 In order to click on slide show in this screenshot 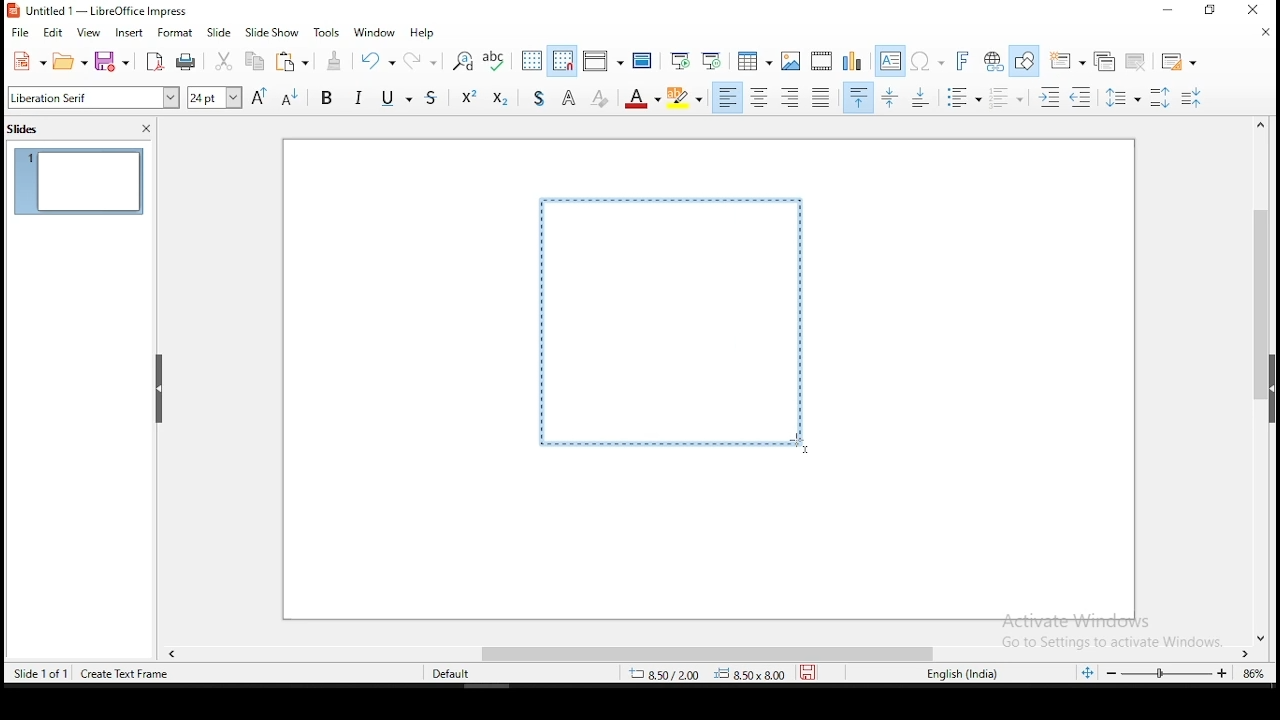, I will do `click(272, 33)`.